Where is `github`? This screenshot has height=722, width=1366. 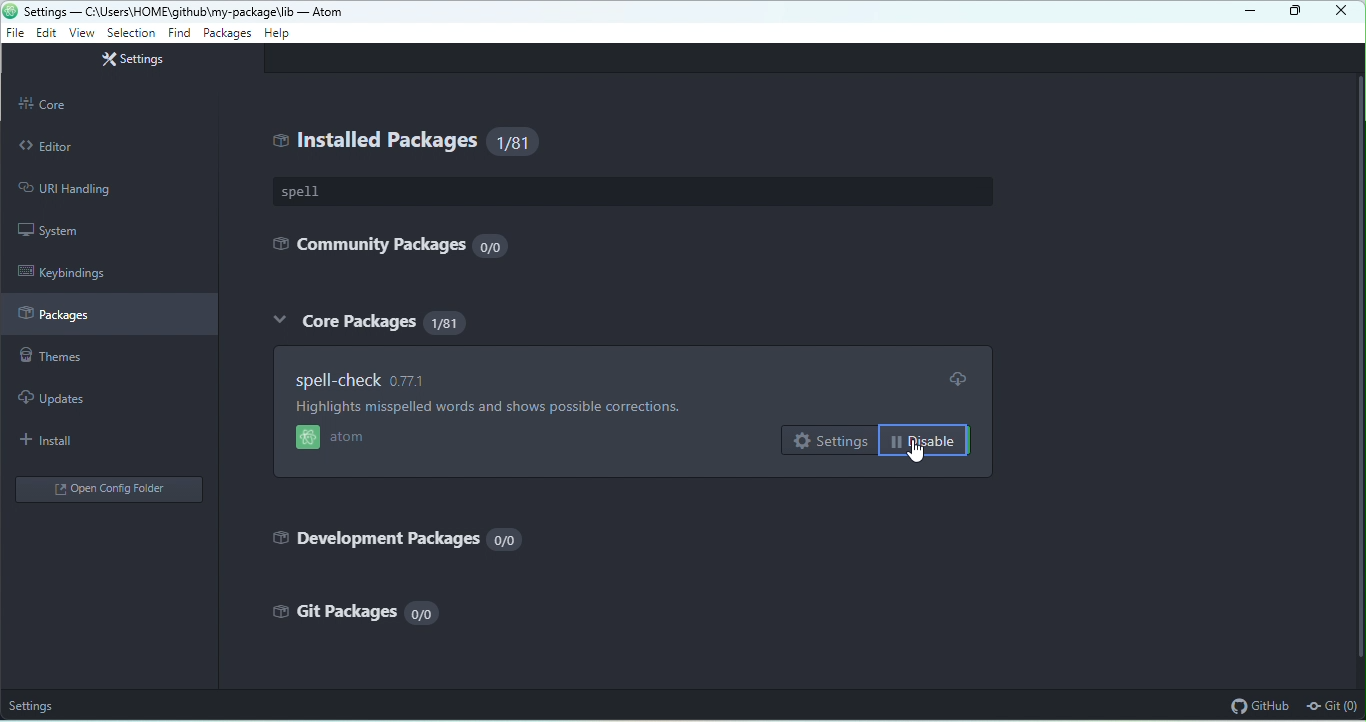
github is located at coordinates (1260, 705).